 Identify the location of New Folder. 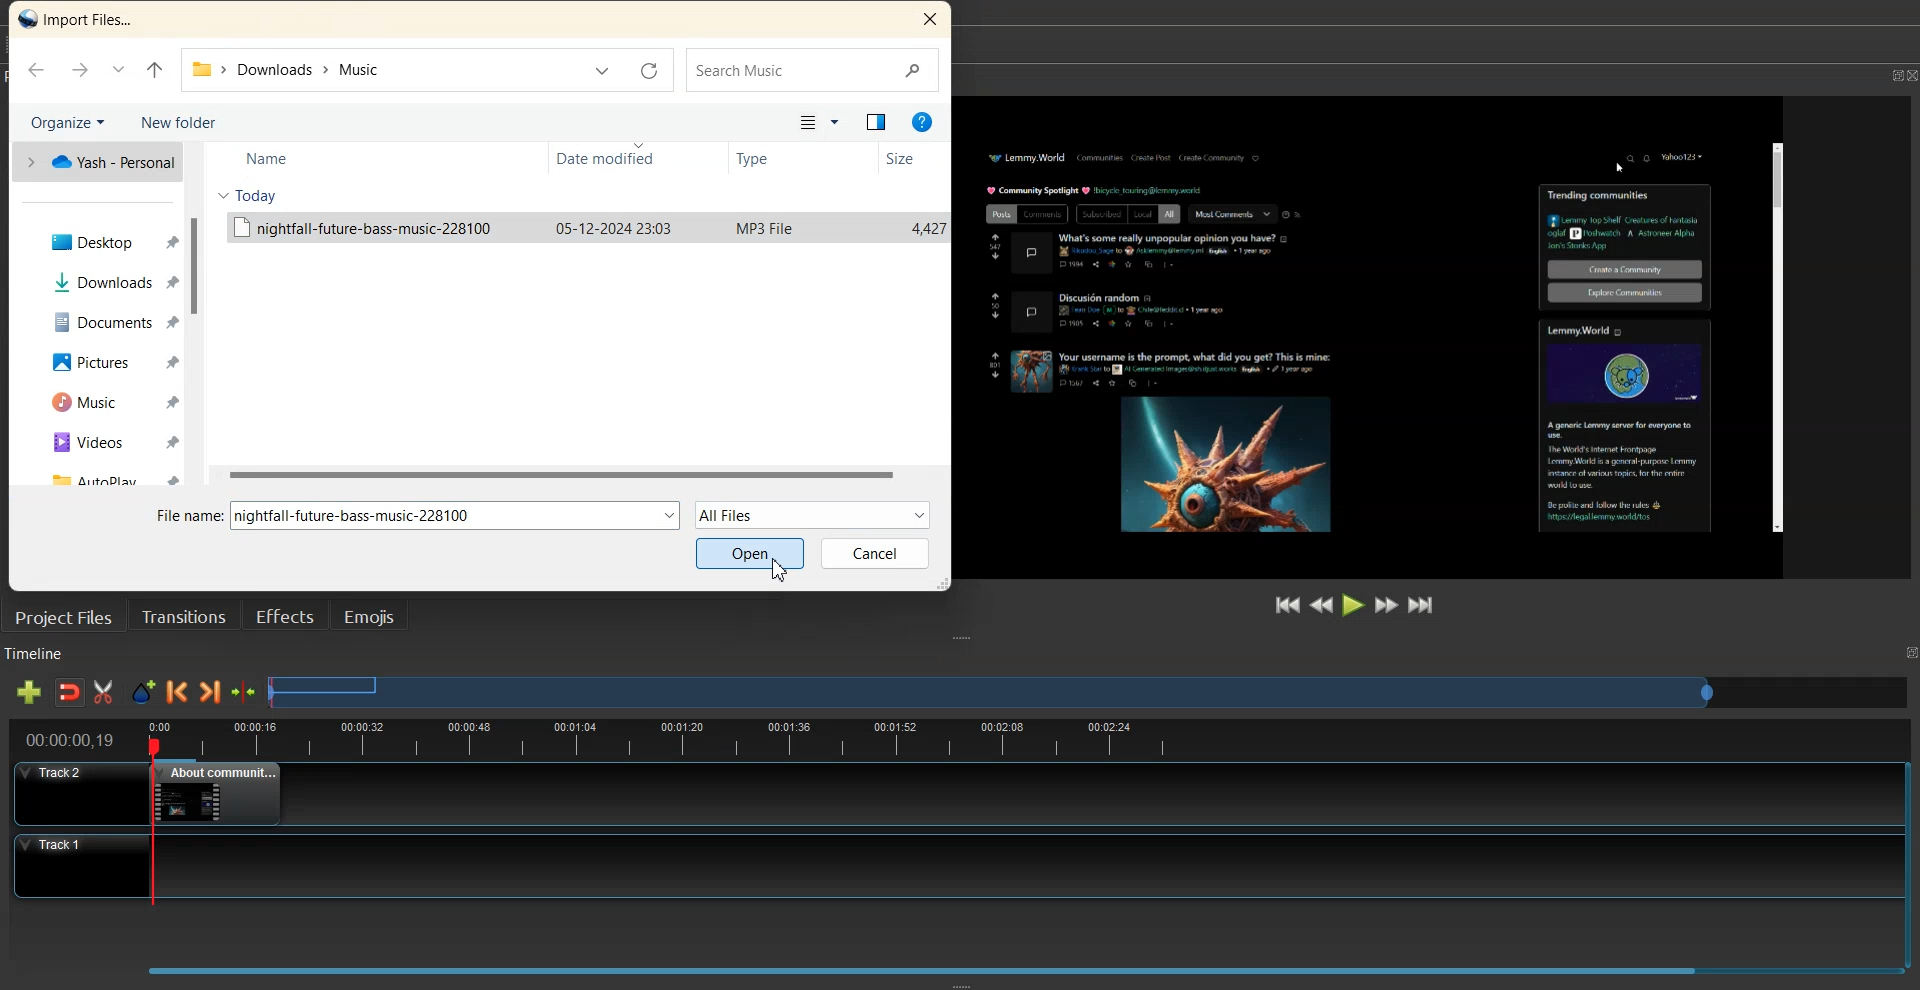
(176, 121).